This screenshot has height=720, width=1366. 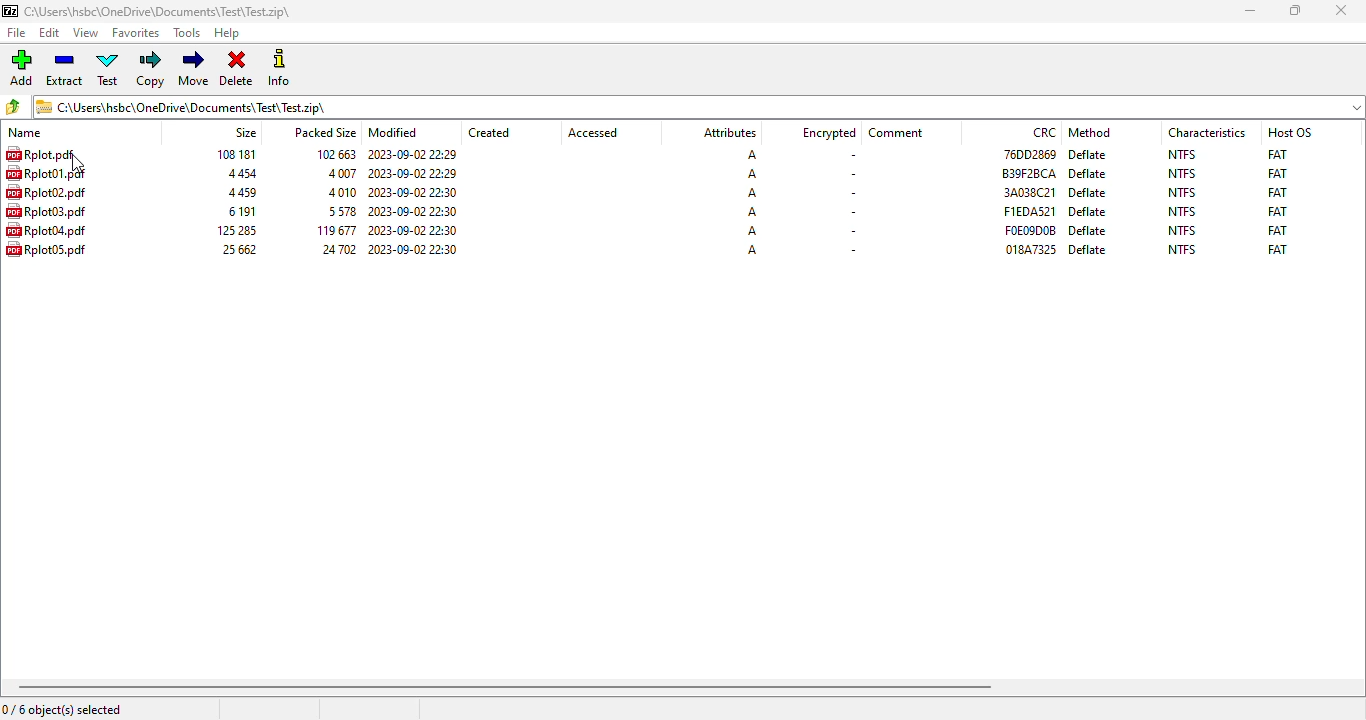 What do you see at coordinates (152, 69) in the screenshot?
I see `copy` at bounding box center [152, 69].